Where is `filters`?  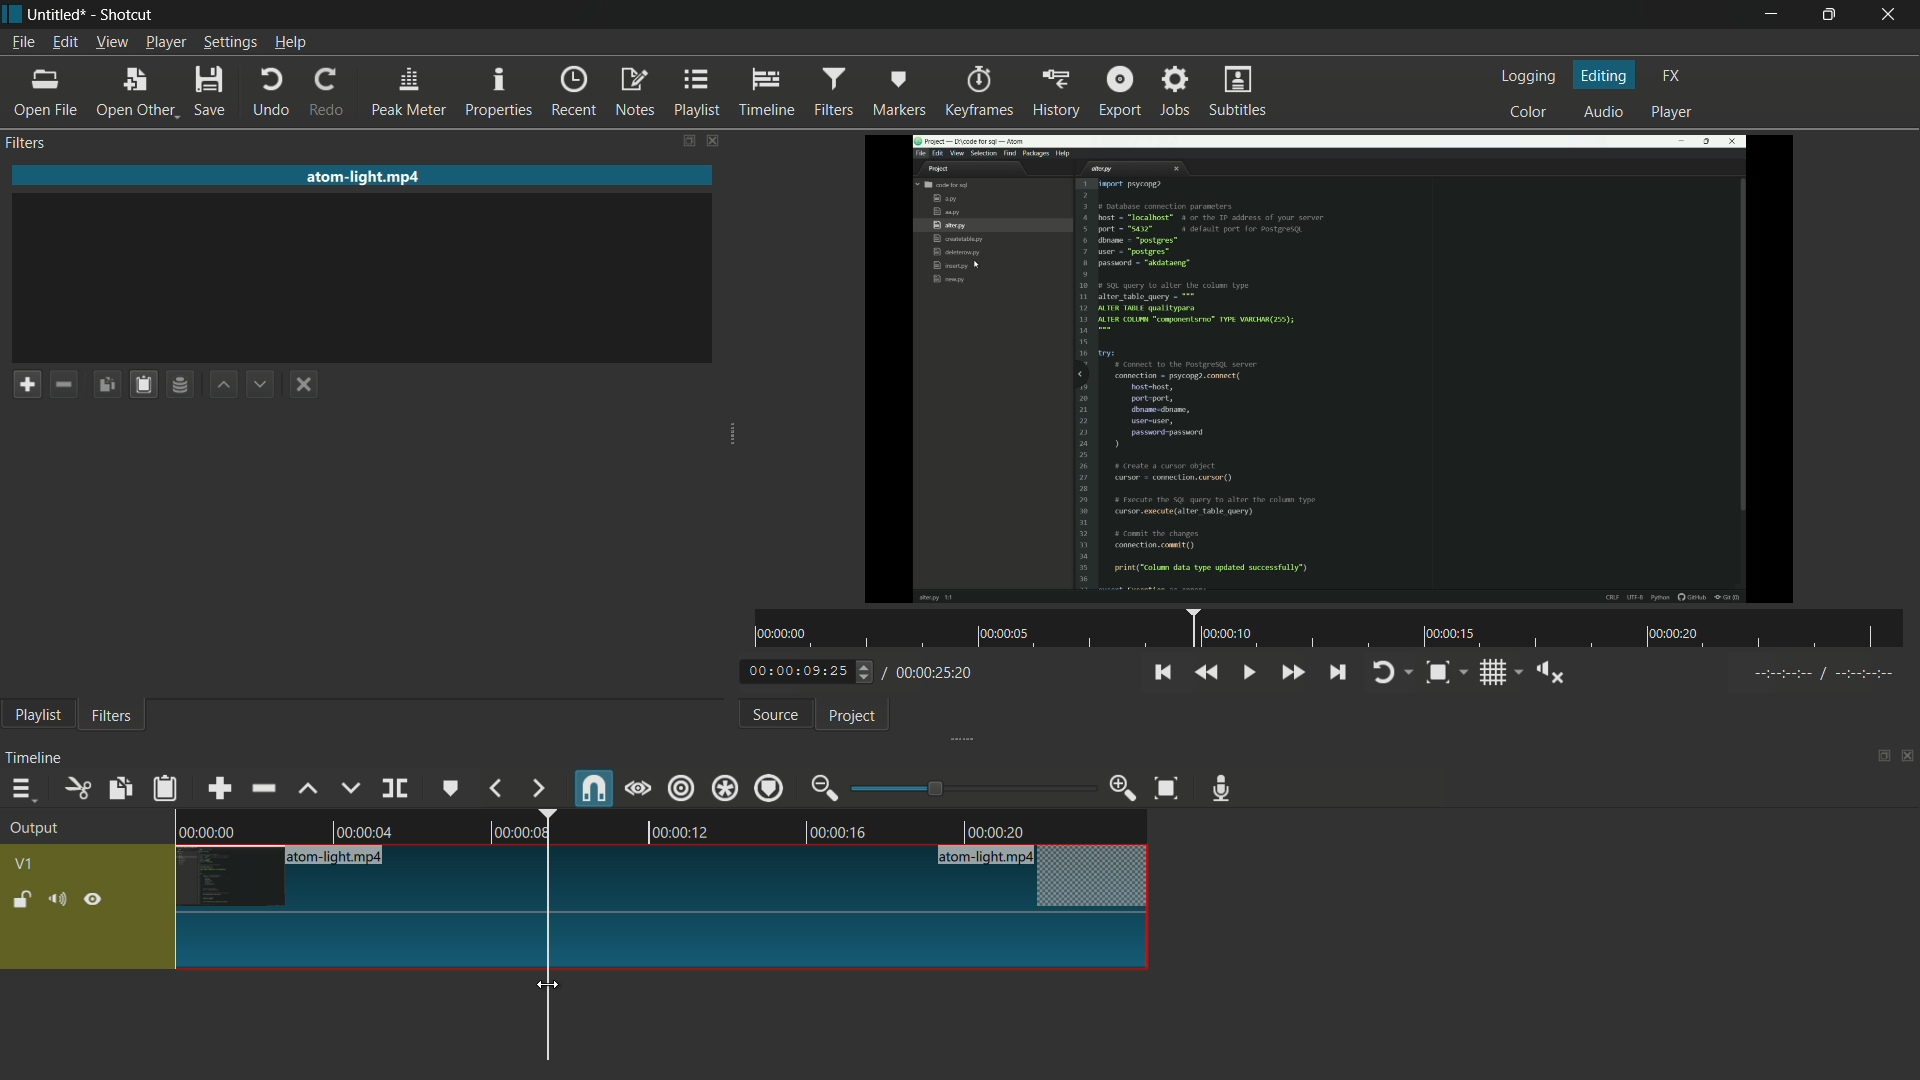 filters is located at coordinates (837, 92).